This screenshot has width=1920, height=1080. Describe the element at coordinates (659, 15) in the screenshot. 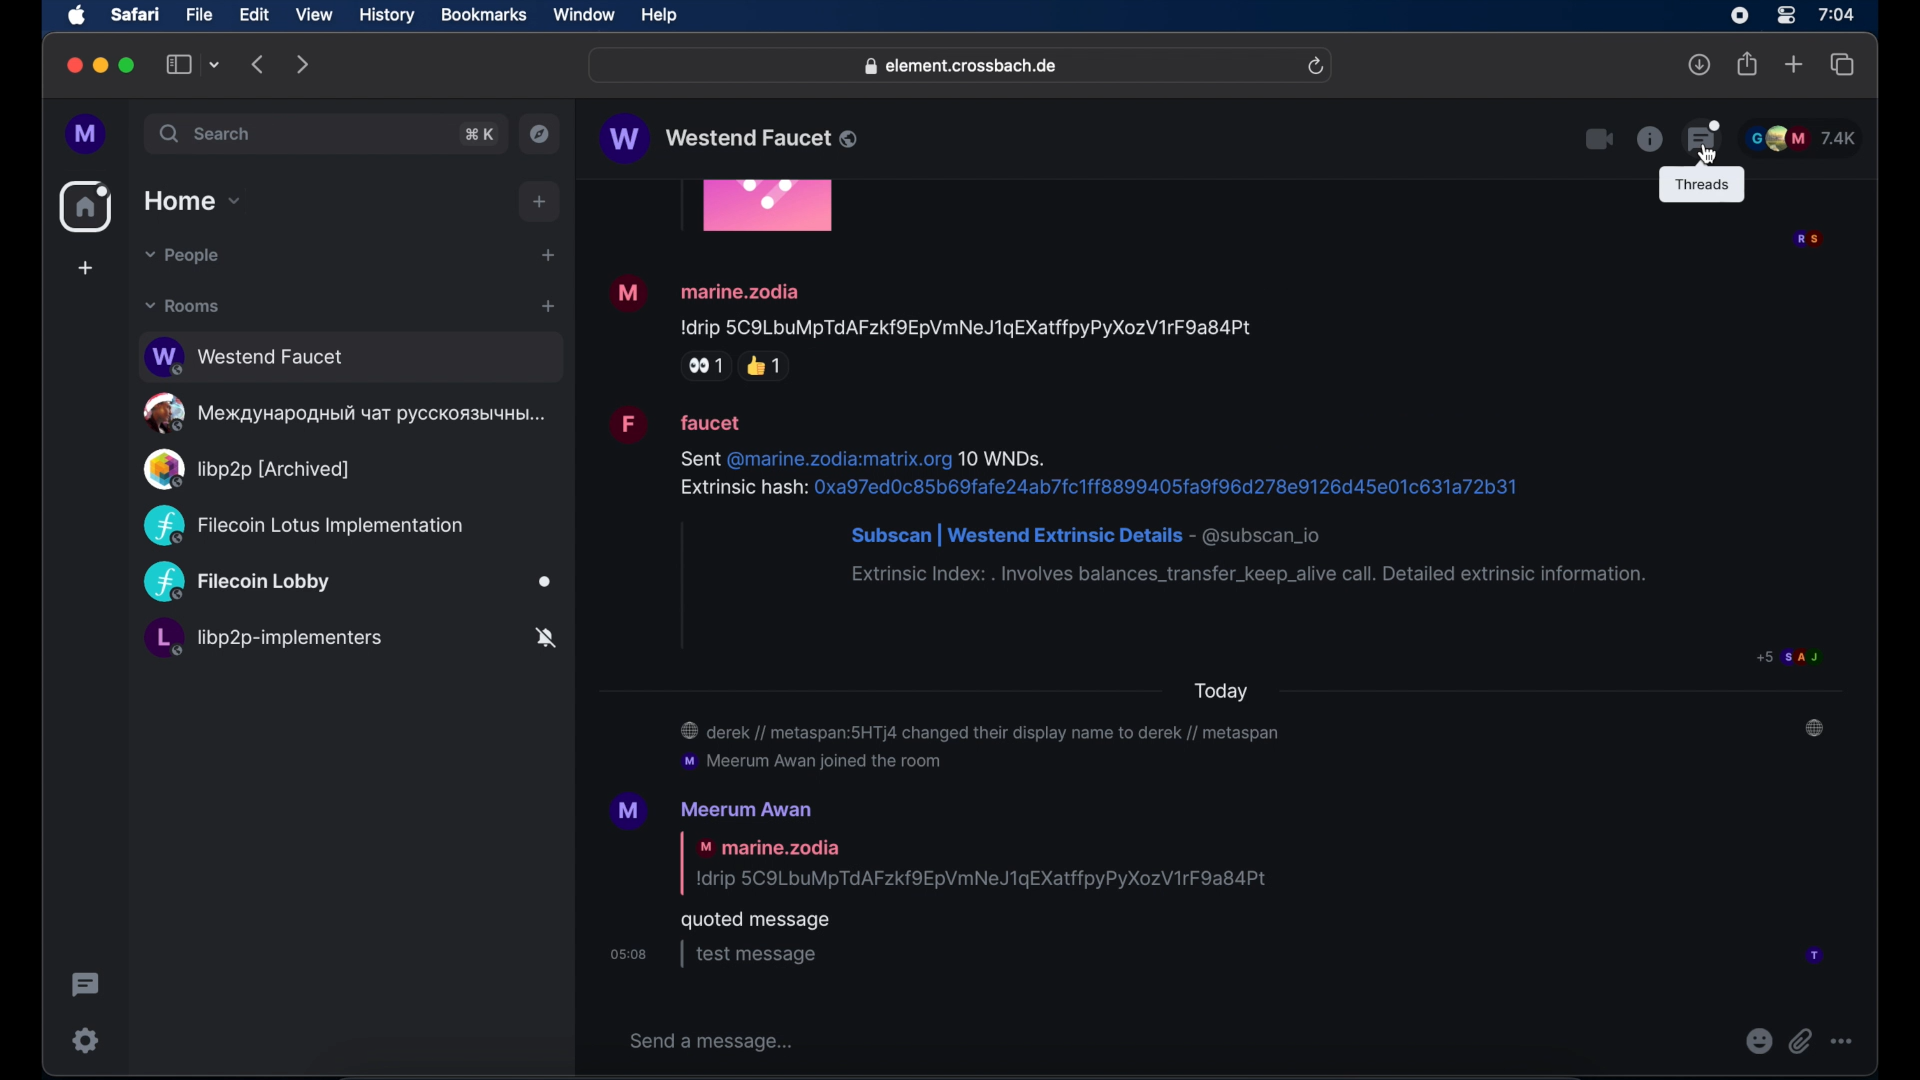

I see `help` at that location.